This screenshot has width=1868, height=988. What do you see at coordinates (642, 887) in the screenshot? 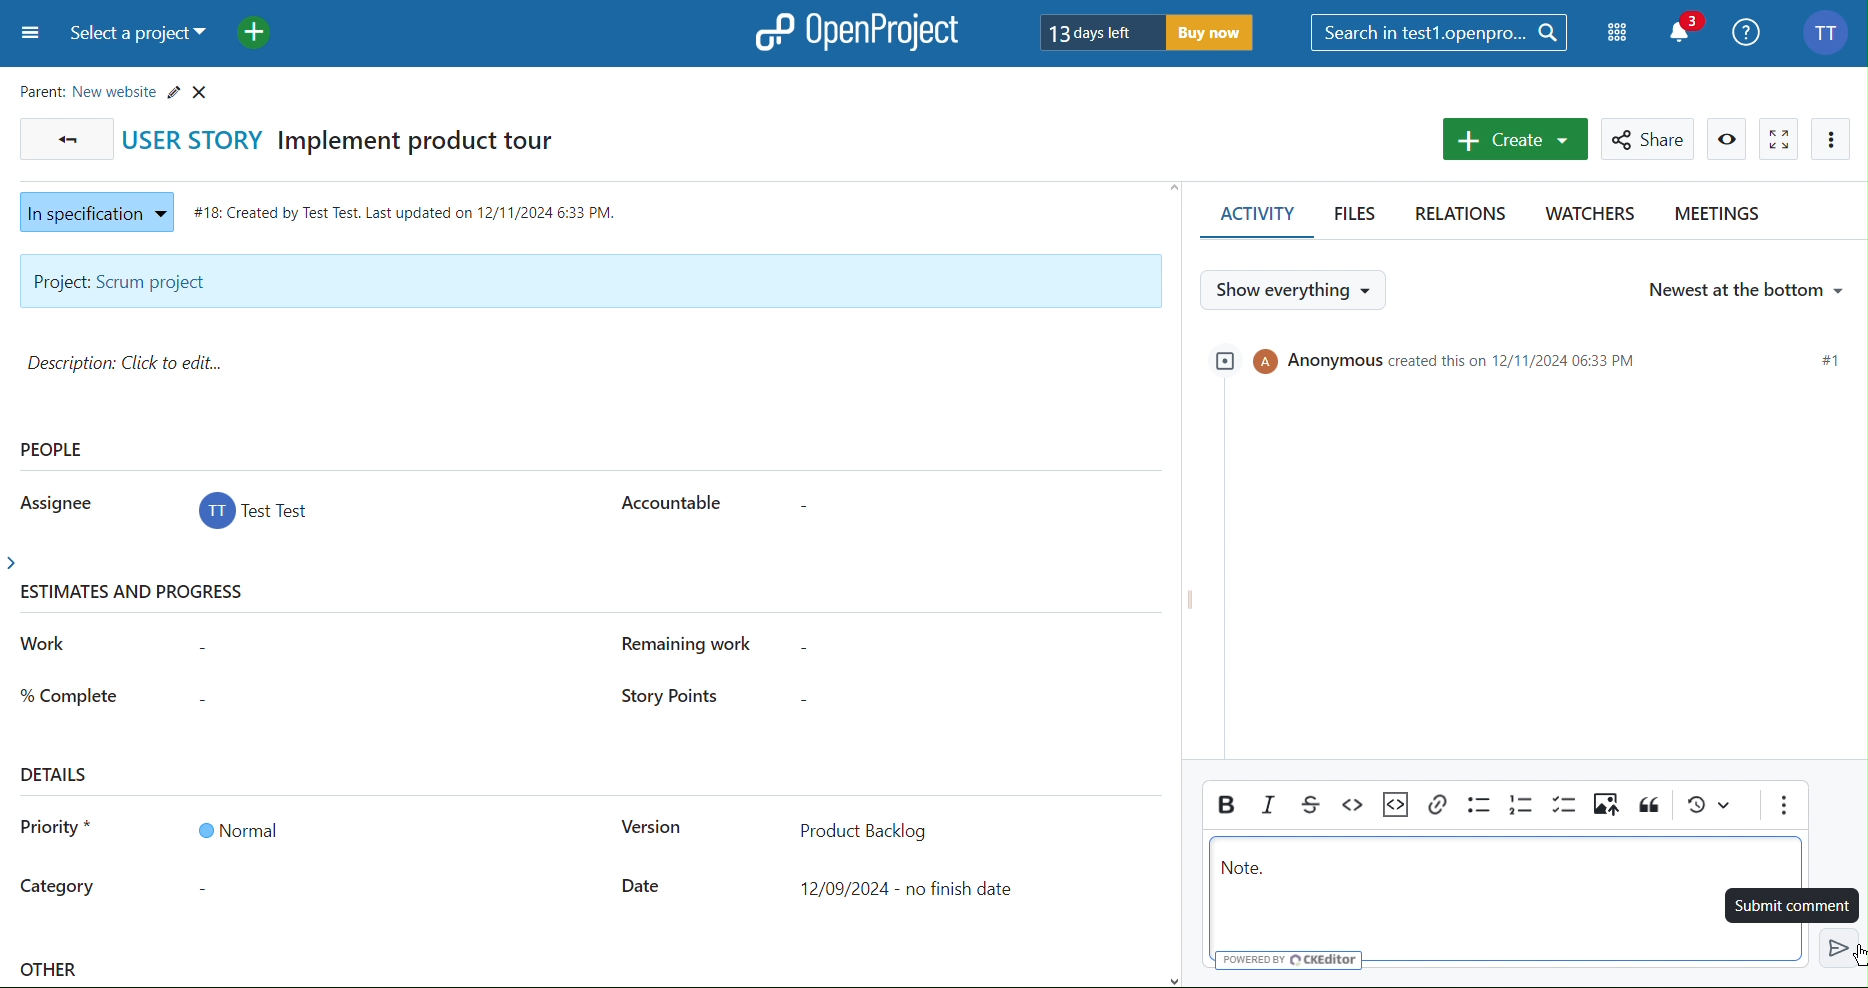
I see `Date` at bounding box center [642, 887].